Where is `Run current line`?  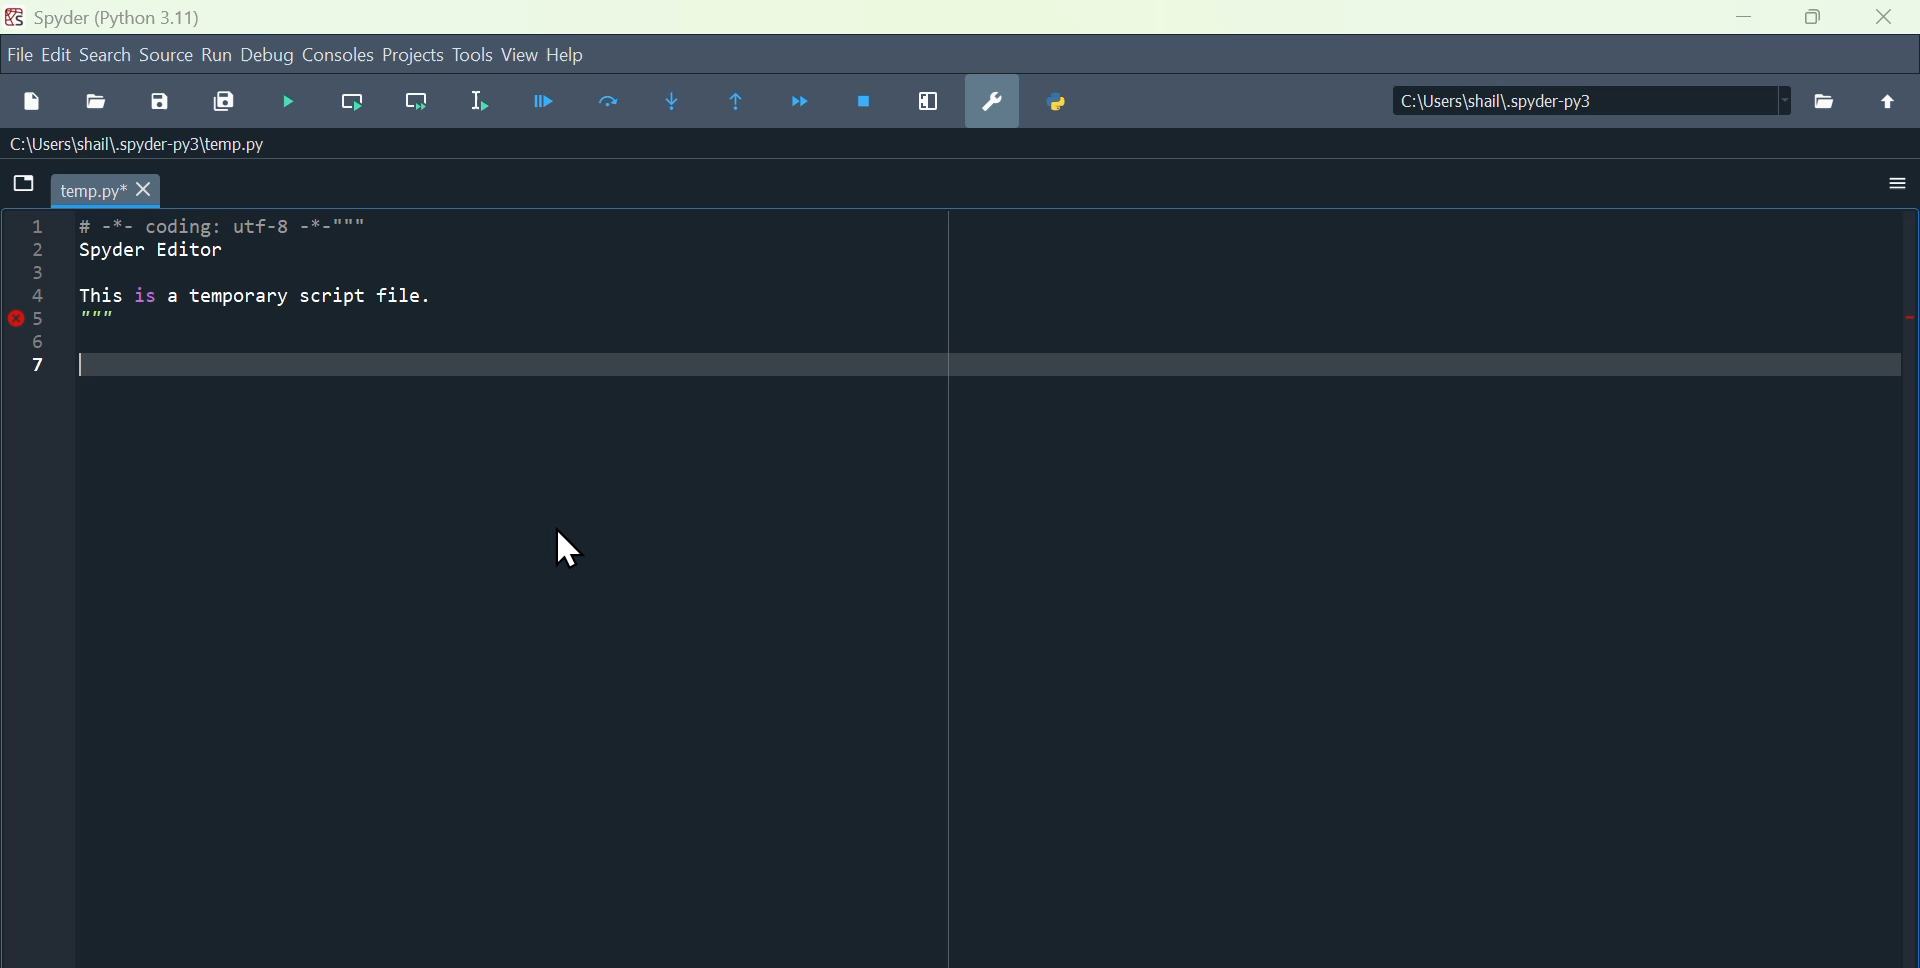 Run current line is located at coordinates (356, 103).